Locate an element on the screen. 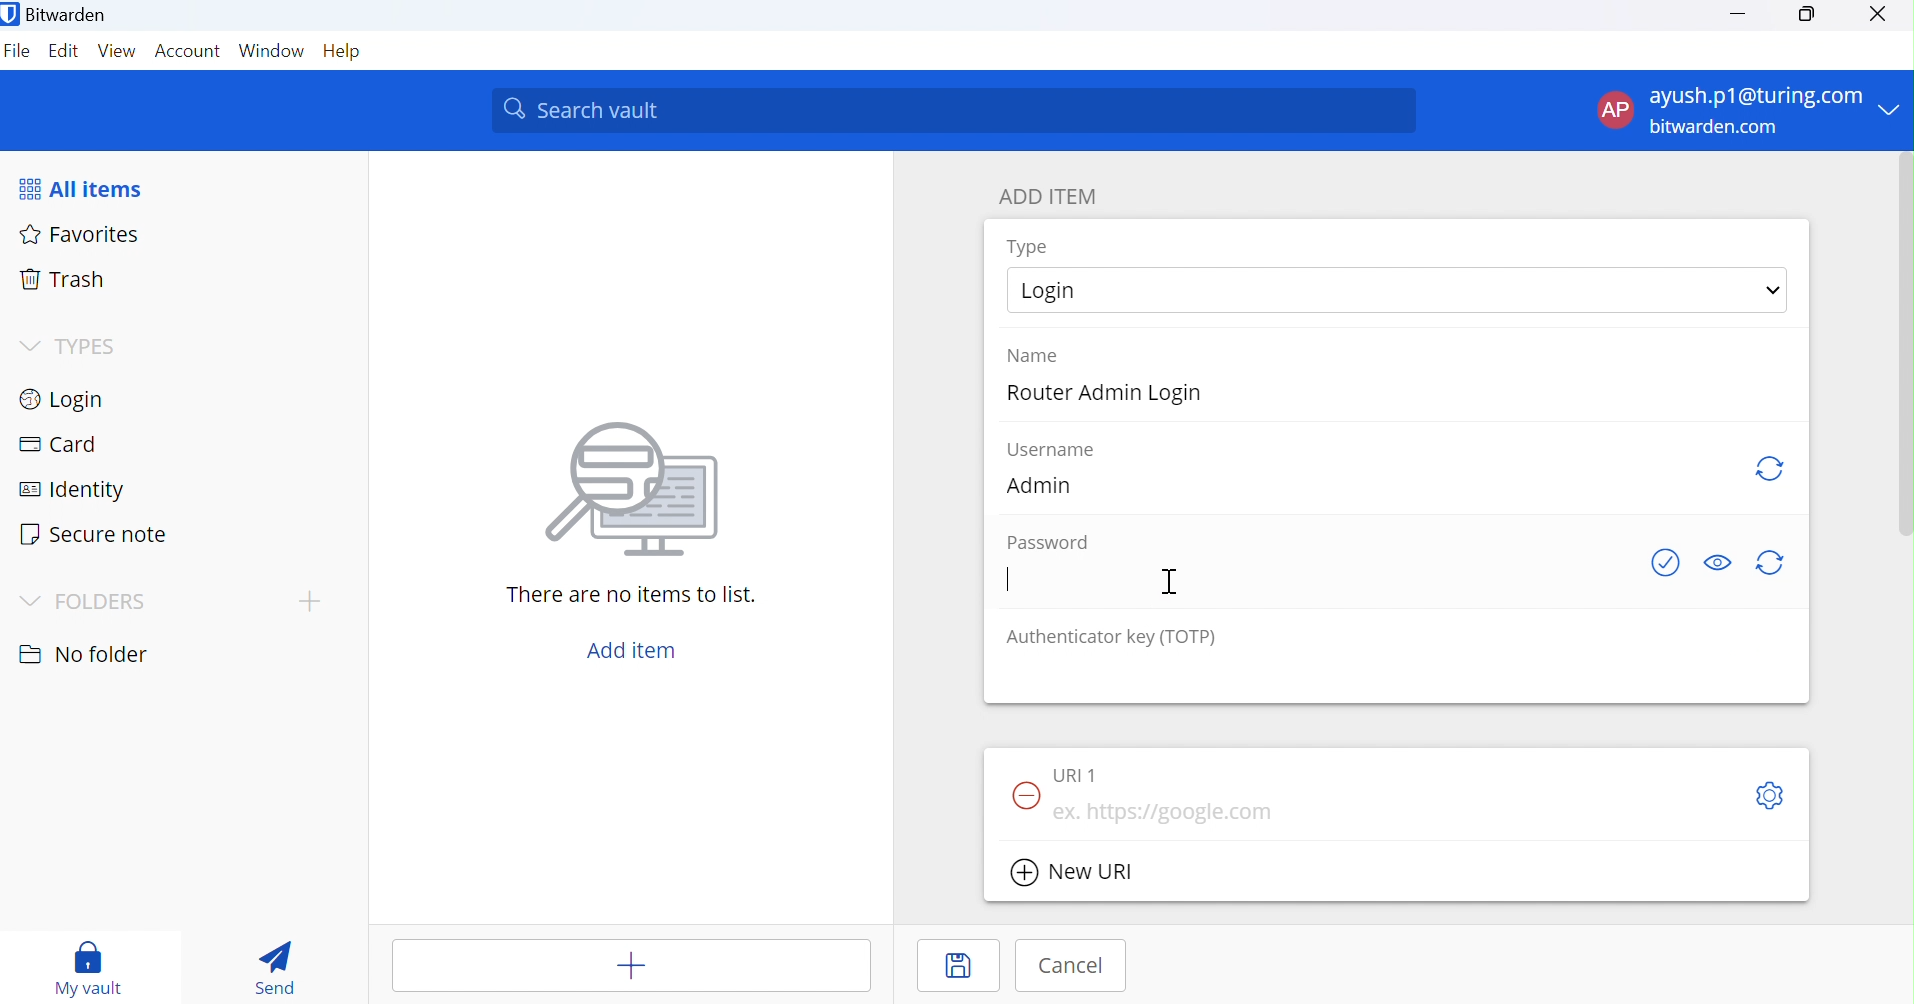  ADD ITEM is located at coordinates (1056, 196).